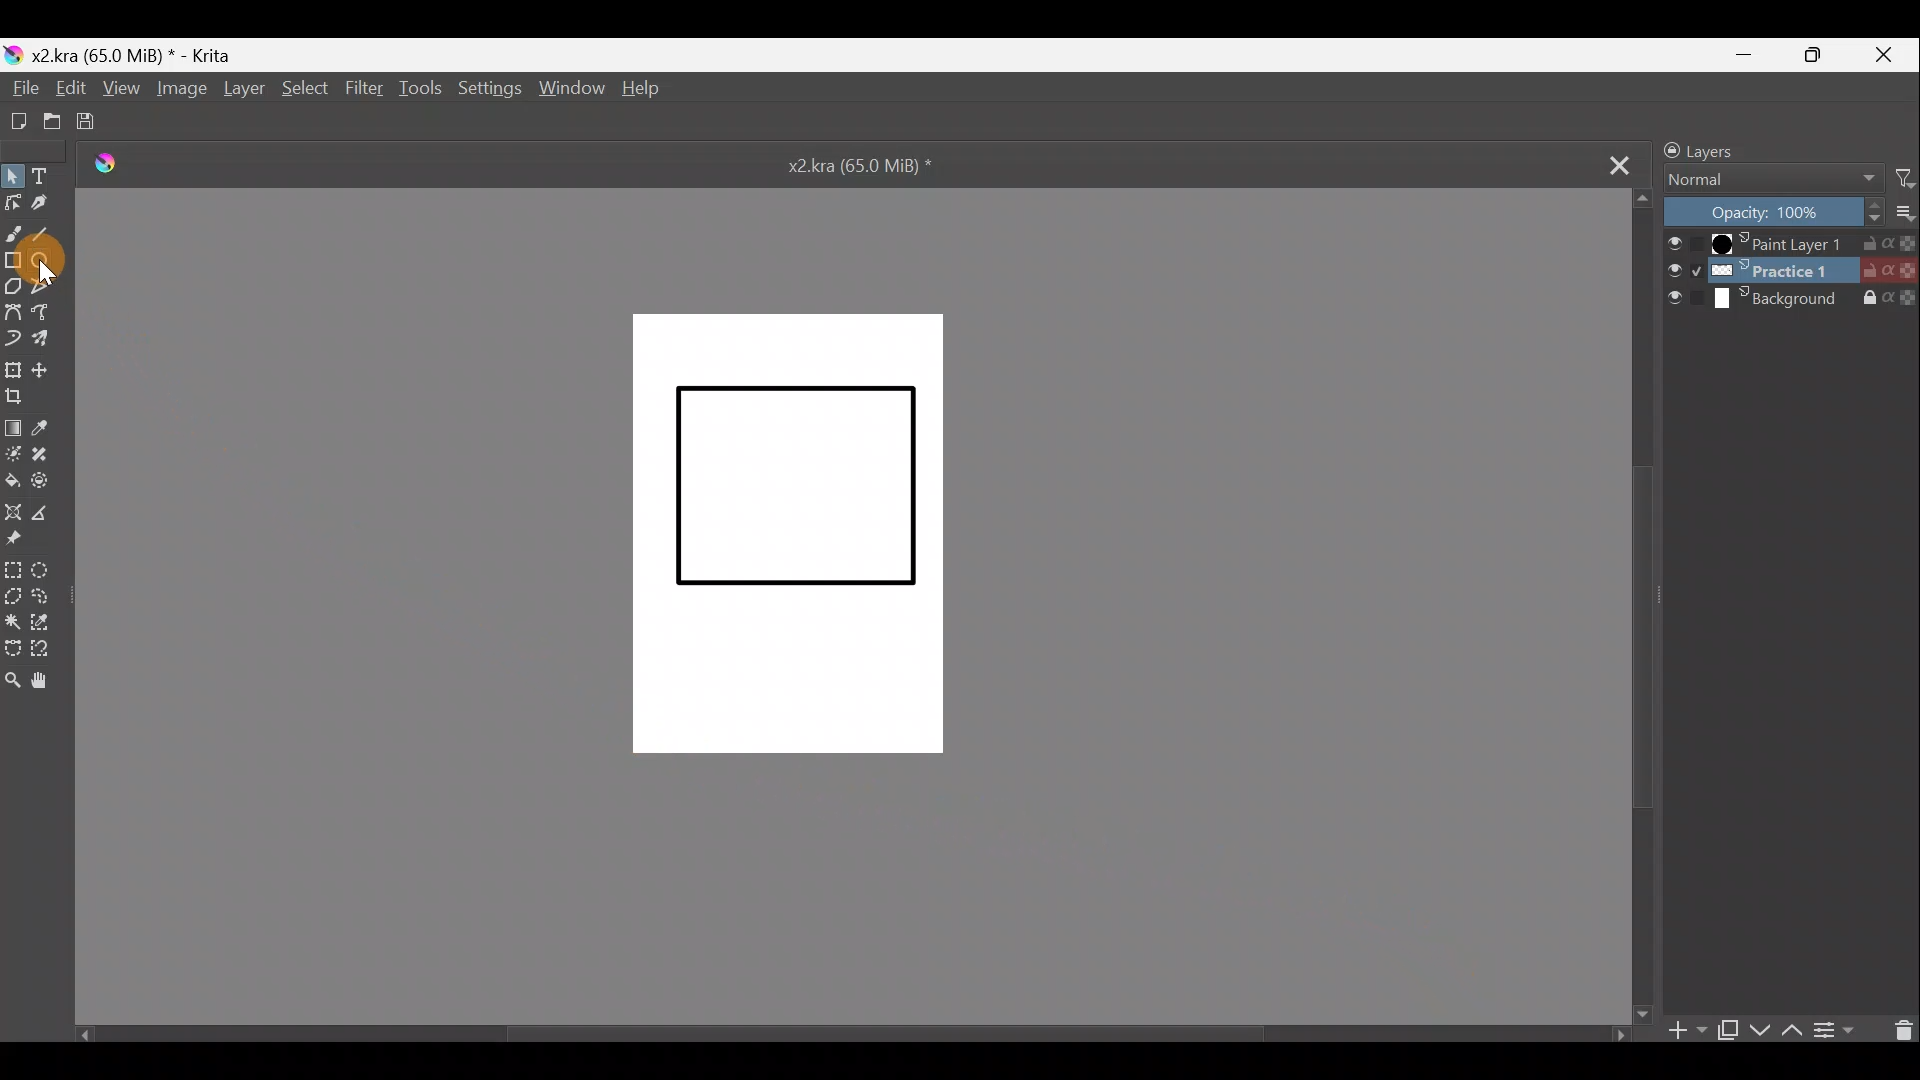 The height and width of the screenshot is (1080, 1920). I want to click on Enclose & fill tool, so click(45, 481).